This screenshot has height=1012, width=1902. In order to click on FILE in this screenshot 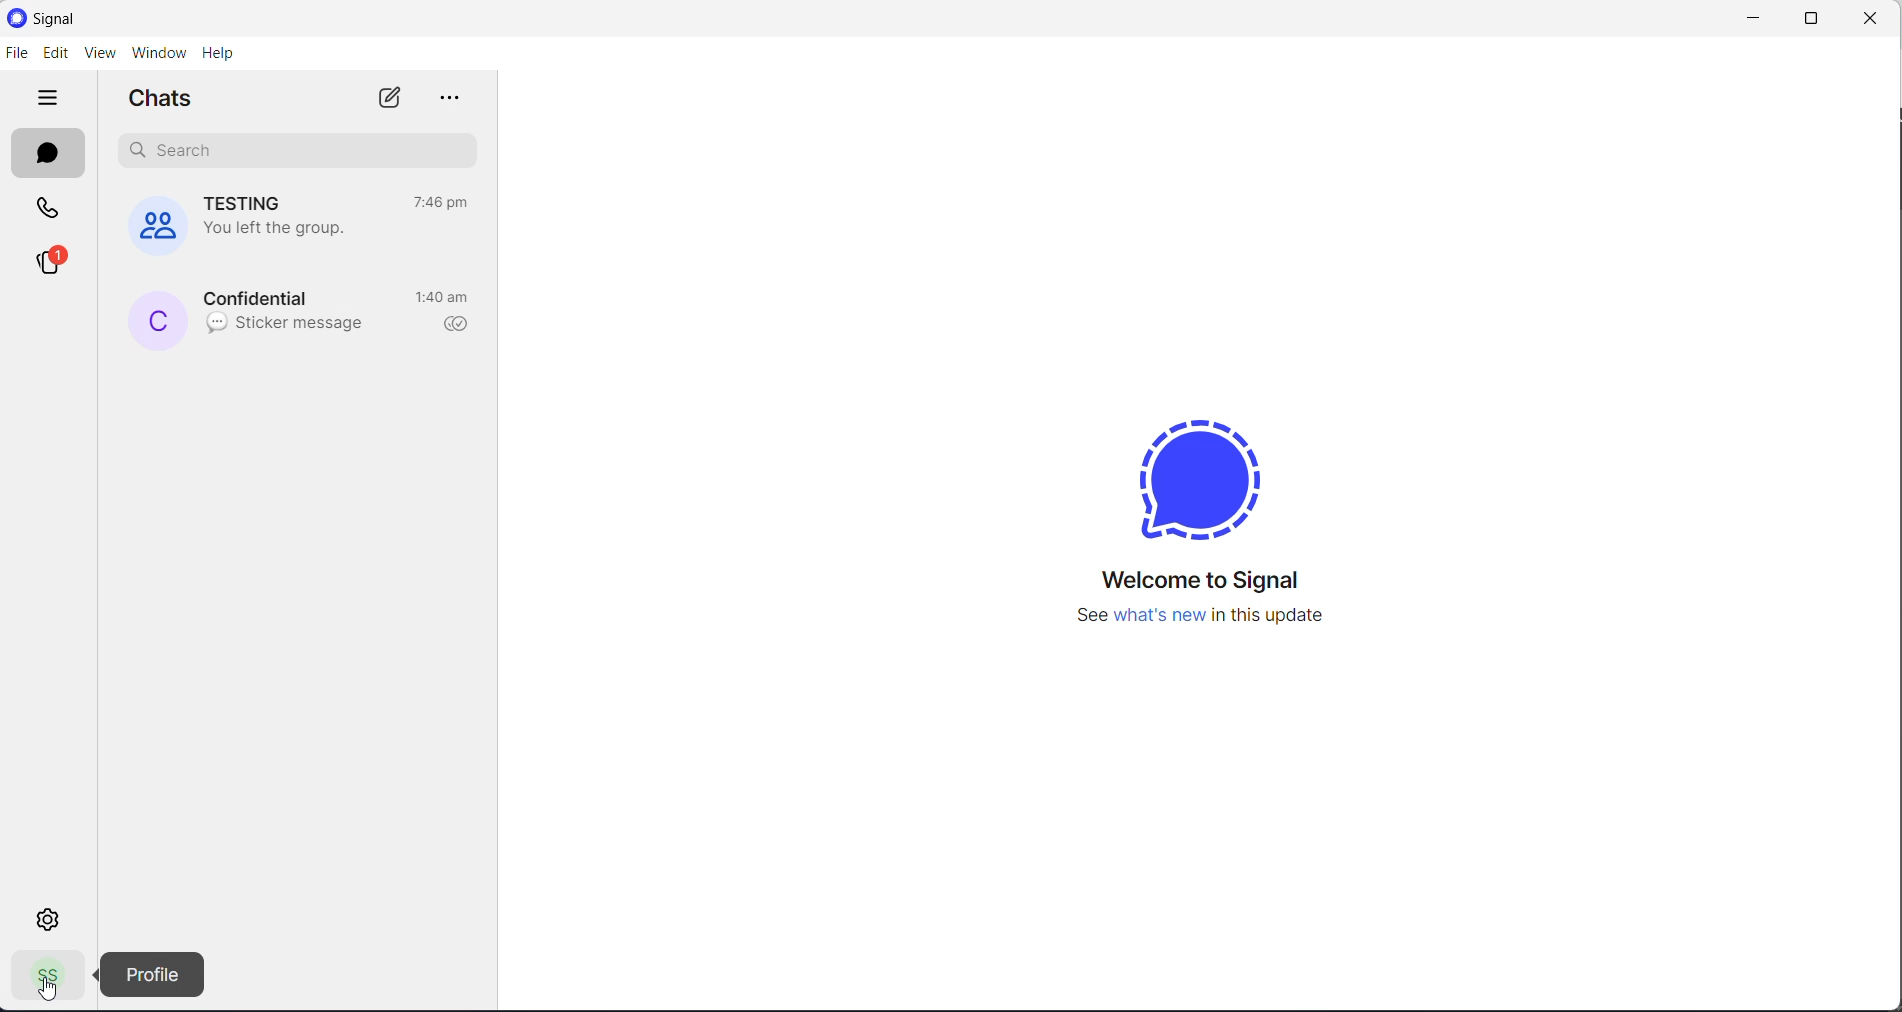, I will do `click(16, 53)`.